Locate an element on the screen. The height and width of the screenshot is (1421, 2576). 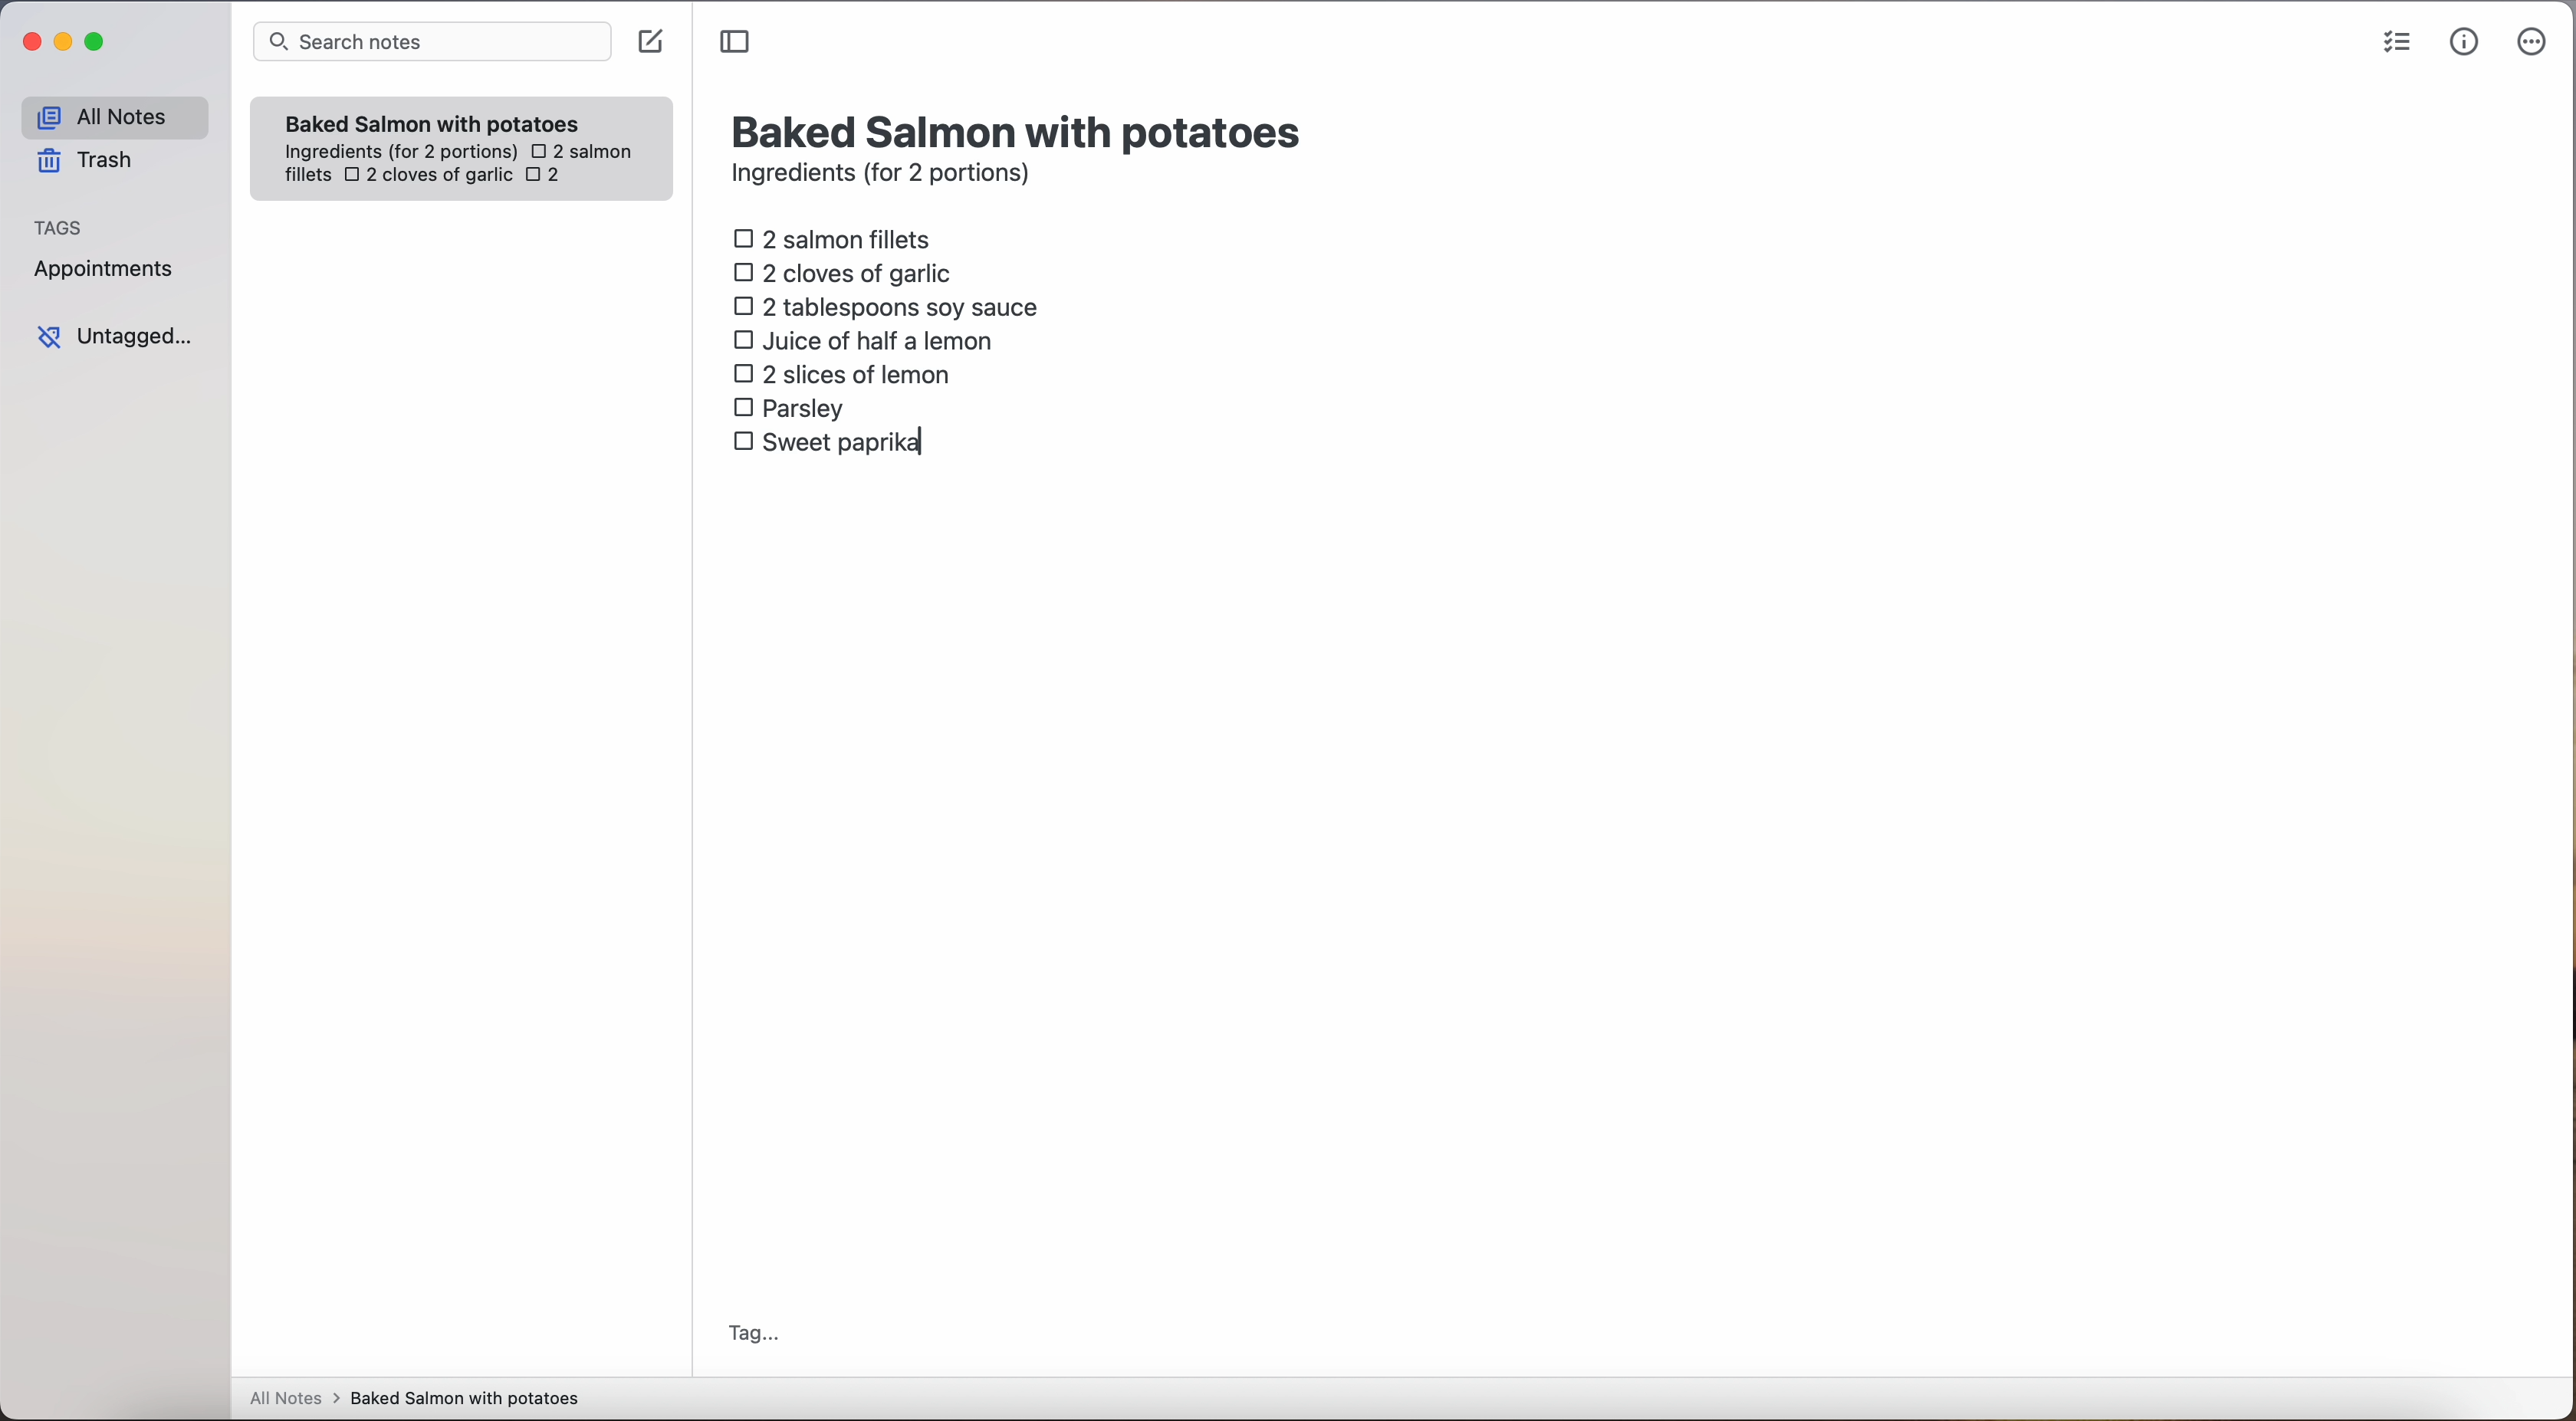
appointments tag is located at coordinates (106, 265).